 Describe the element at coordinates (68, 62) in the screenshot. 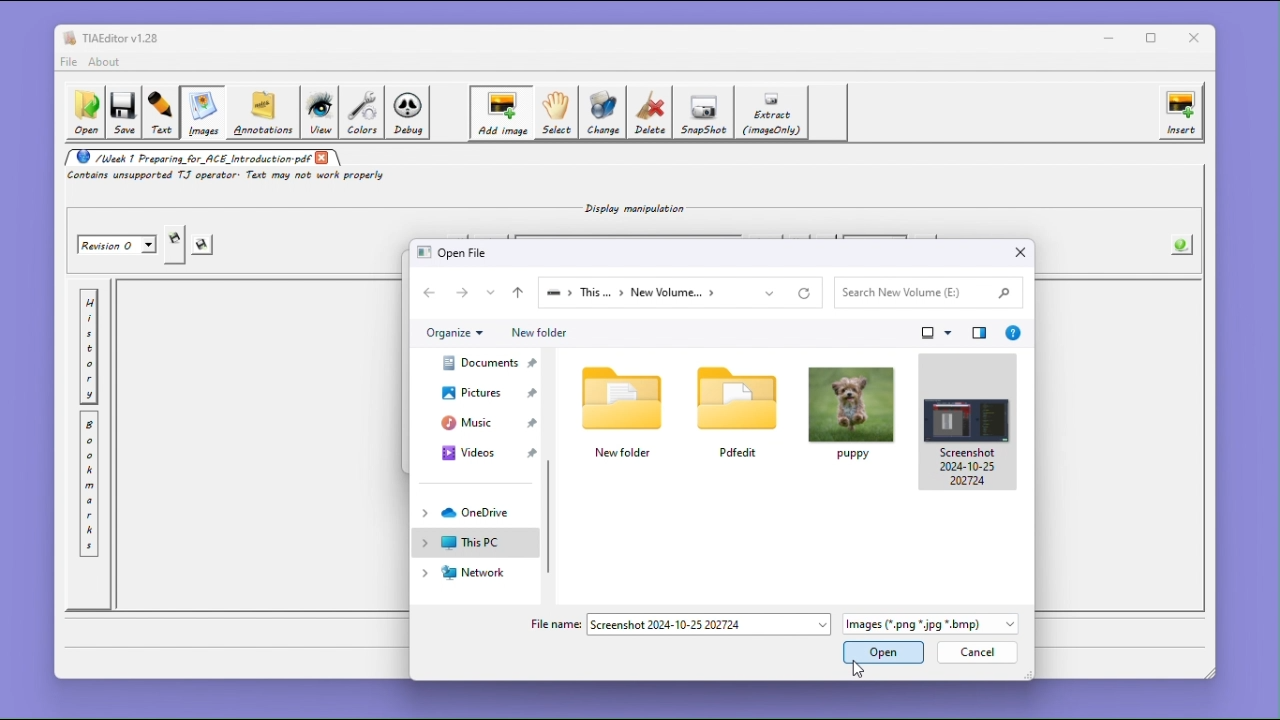

I see `file` at that location.